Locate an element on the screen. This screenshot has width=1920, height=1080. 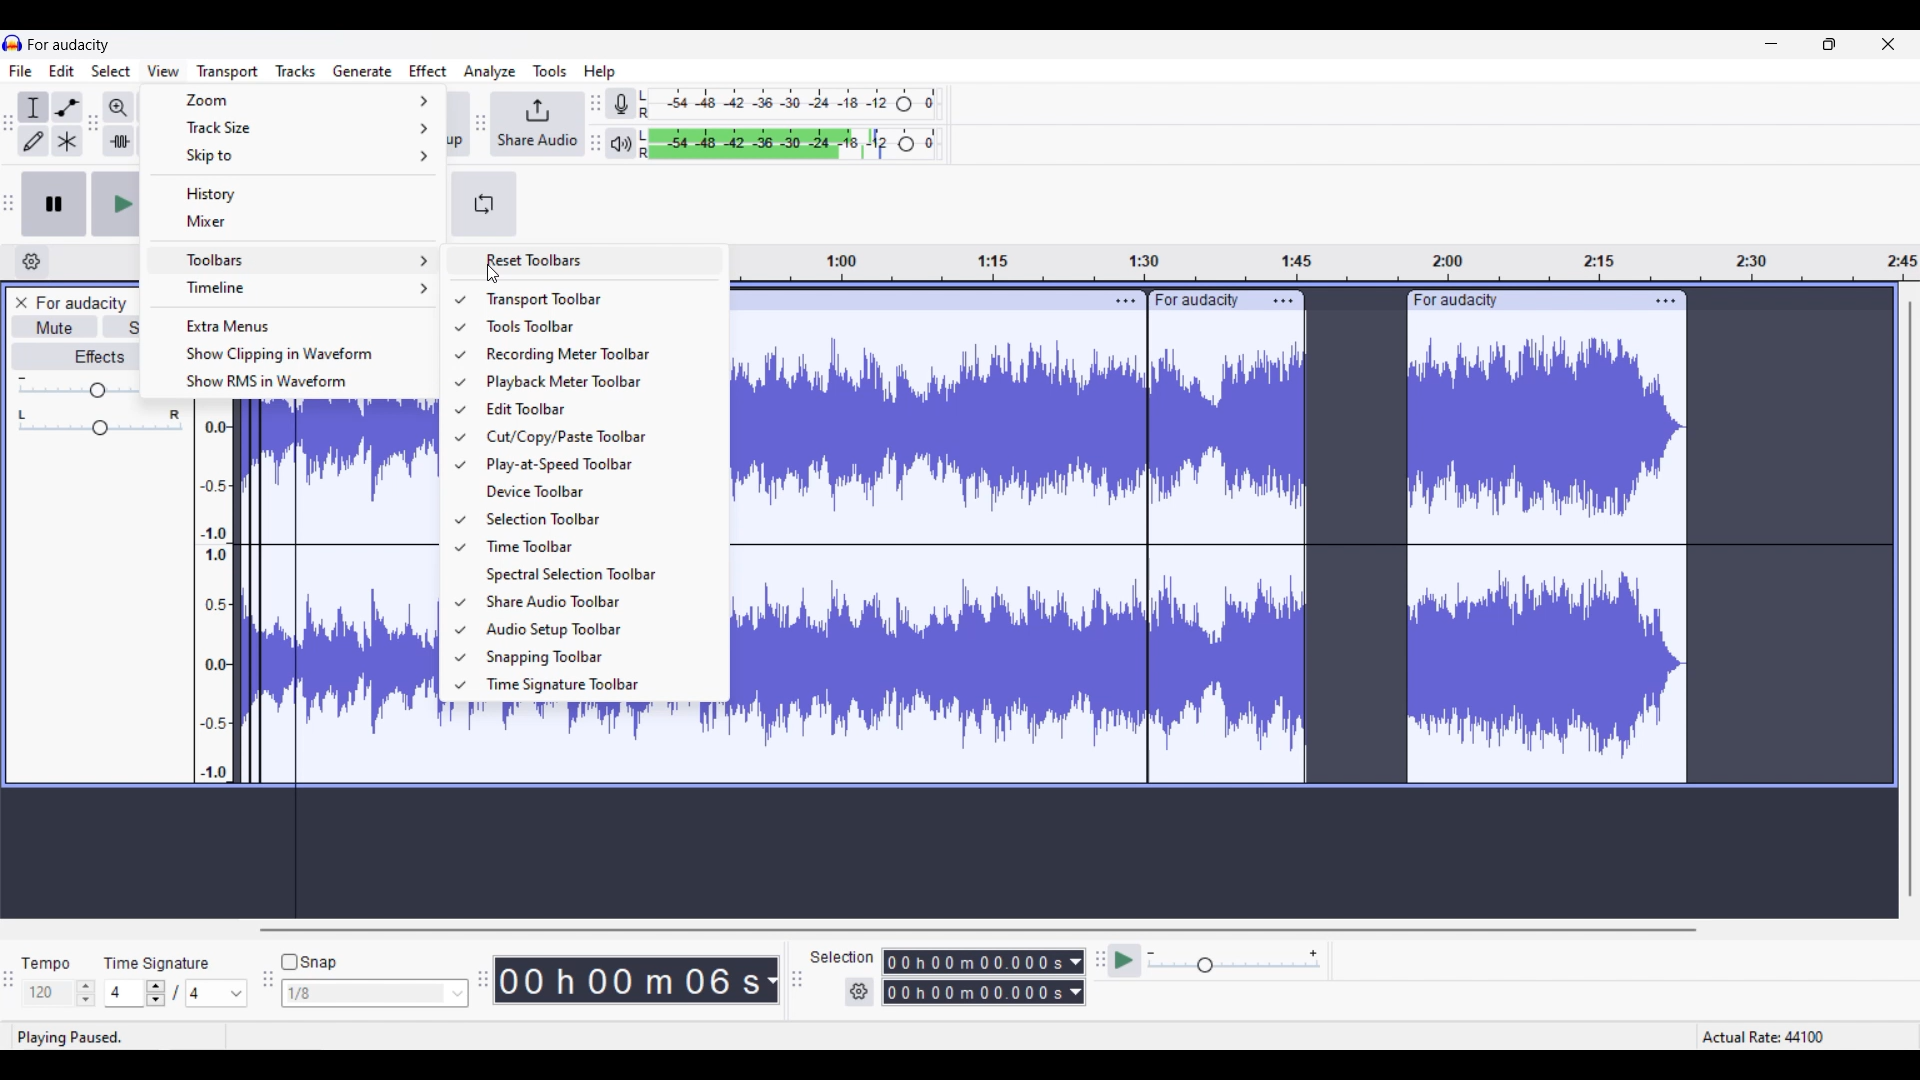
Show clipping in waveform  is located at coordinates (296, 354).